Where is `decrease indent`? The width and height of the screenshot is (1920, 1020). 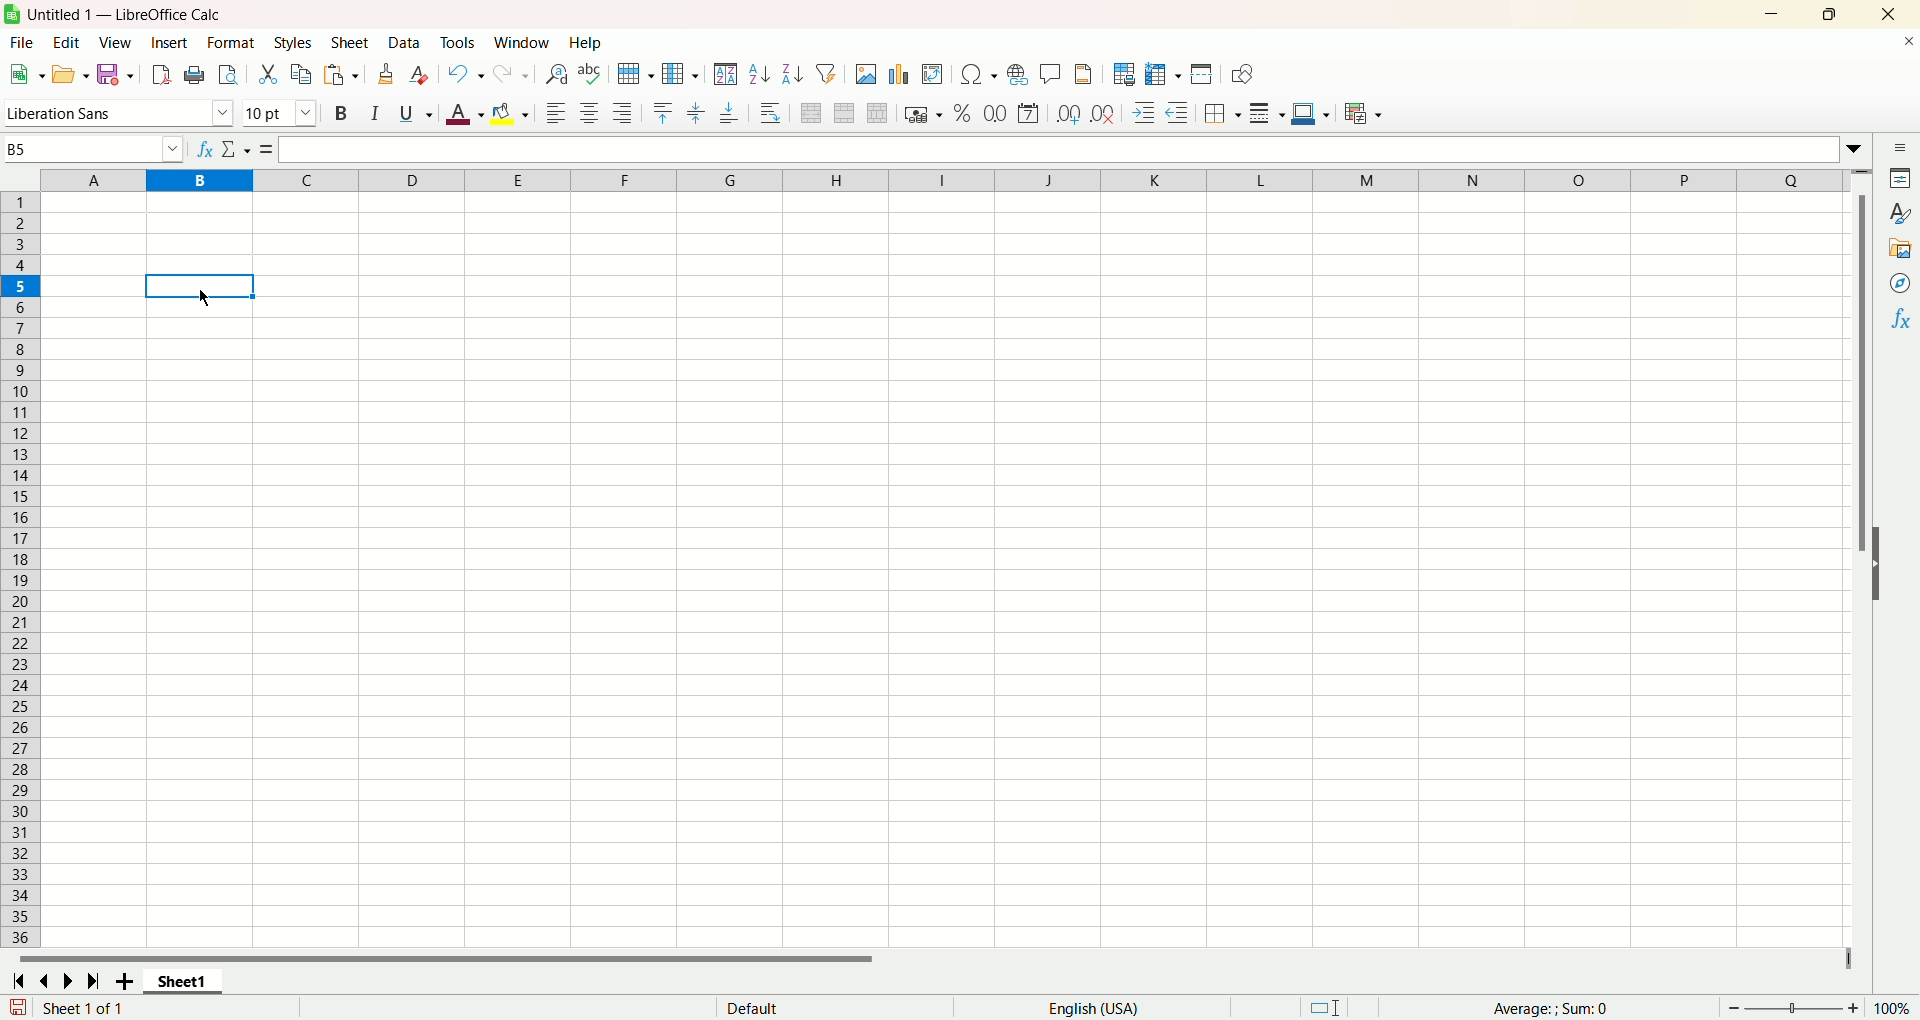 decrease indent is located at coordinates (1180, 113).